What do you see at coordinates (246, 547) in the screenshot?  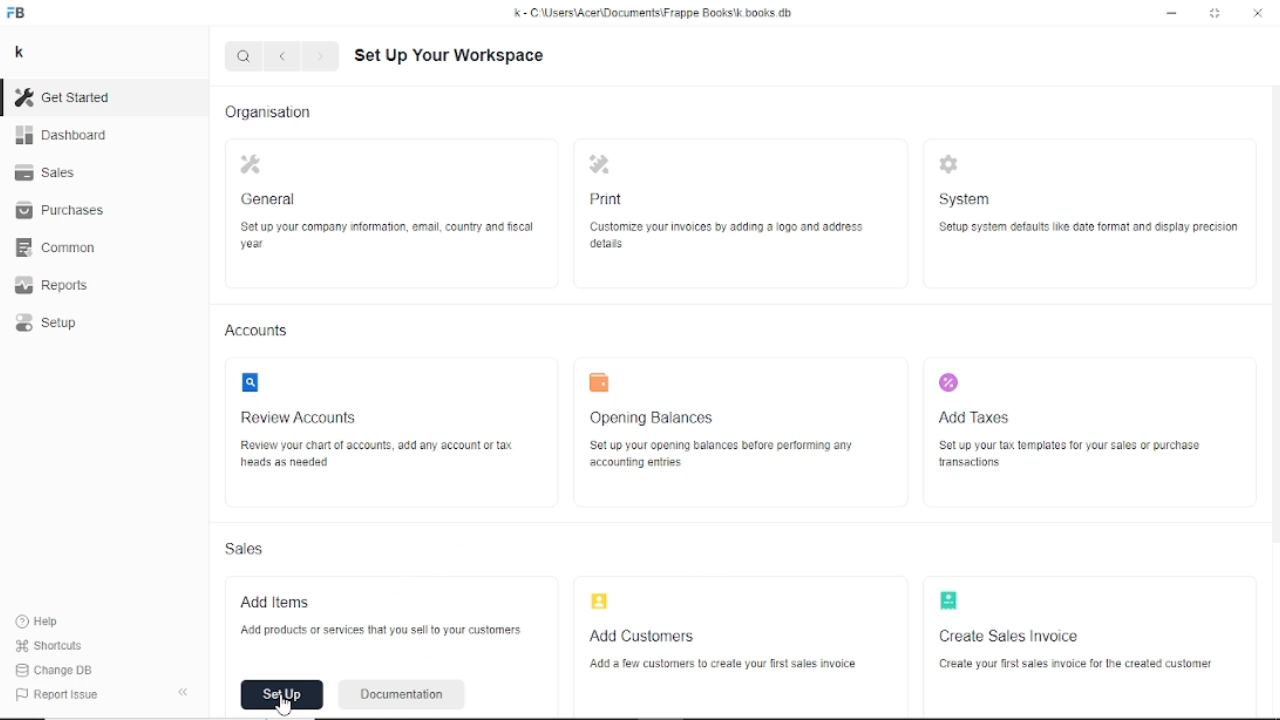 I see `Sales` at bounding box center [246, 547].